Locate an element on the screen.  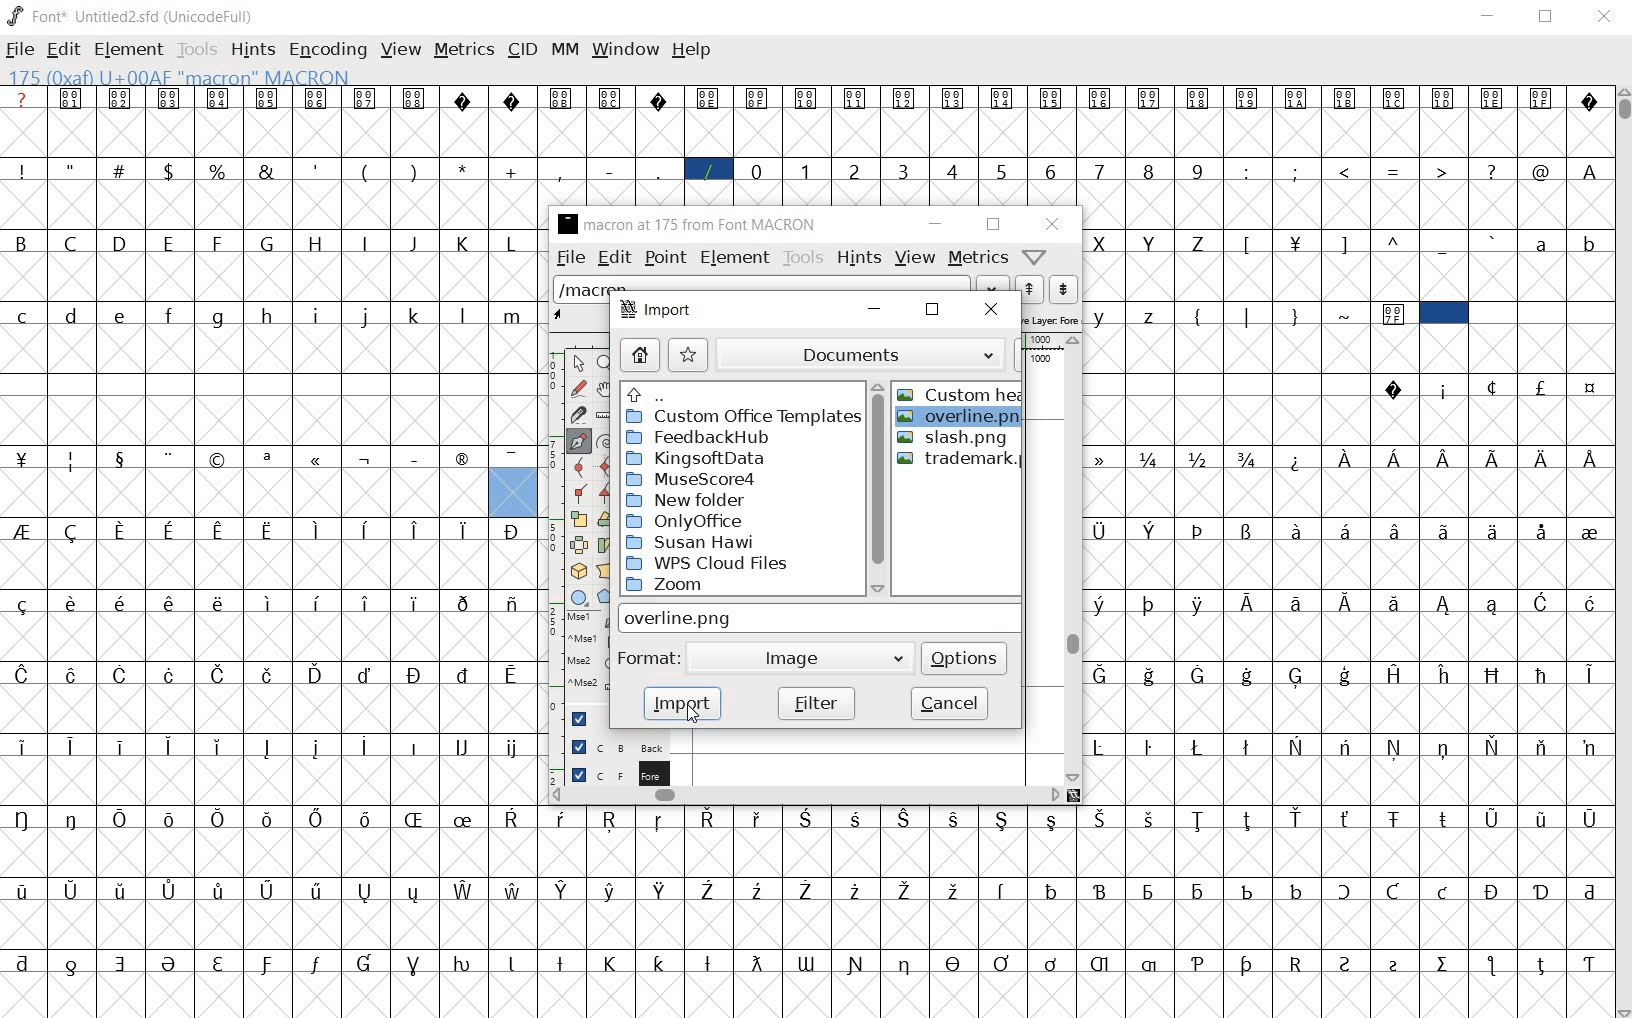
maximize is located at coordinates (994, 225).